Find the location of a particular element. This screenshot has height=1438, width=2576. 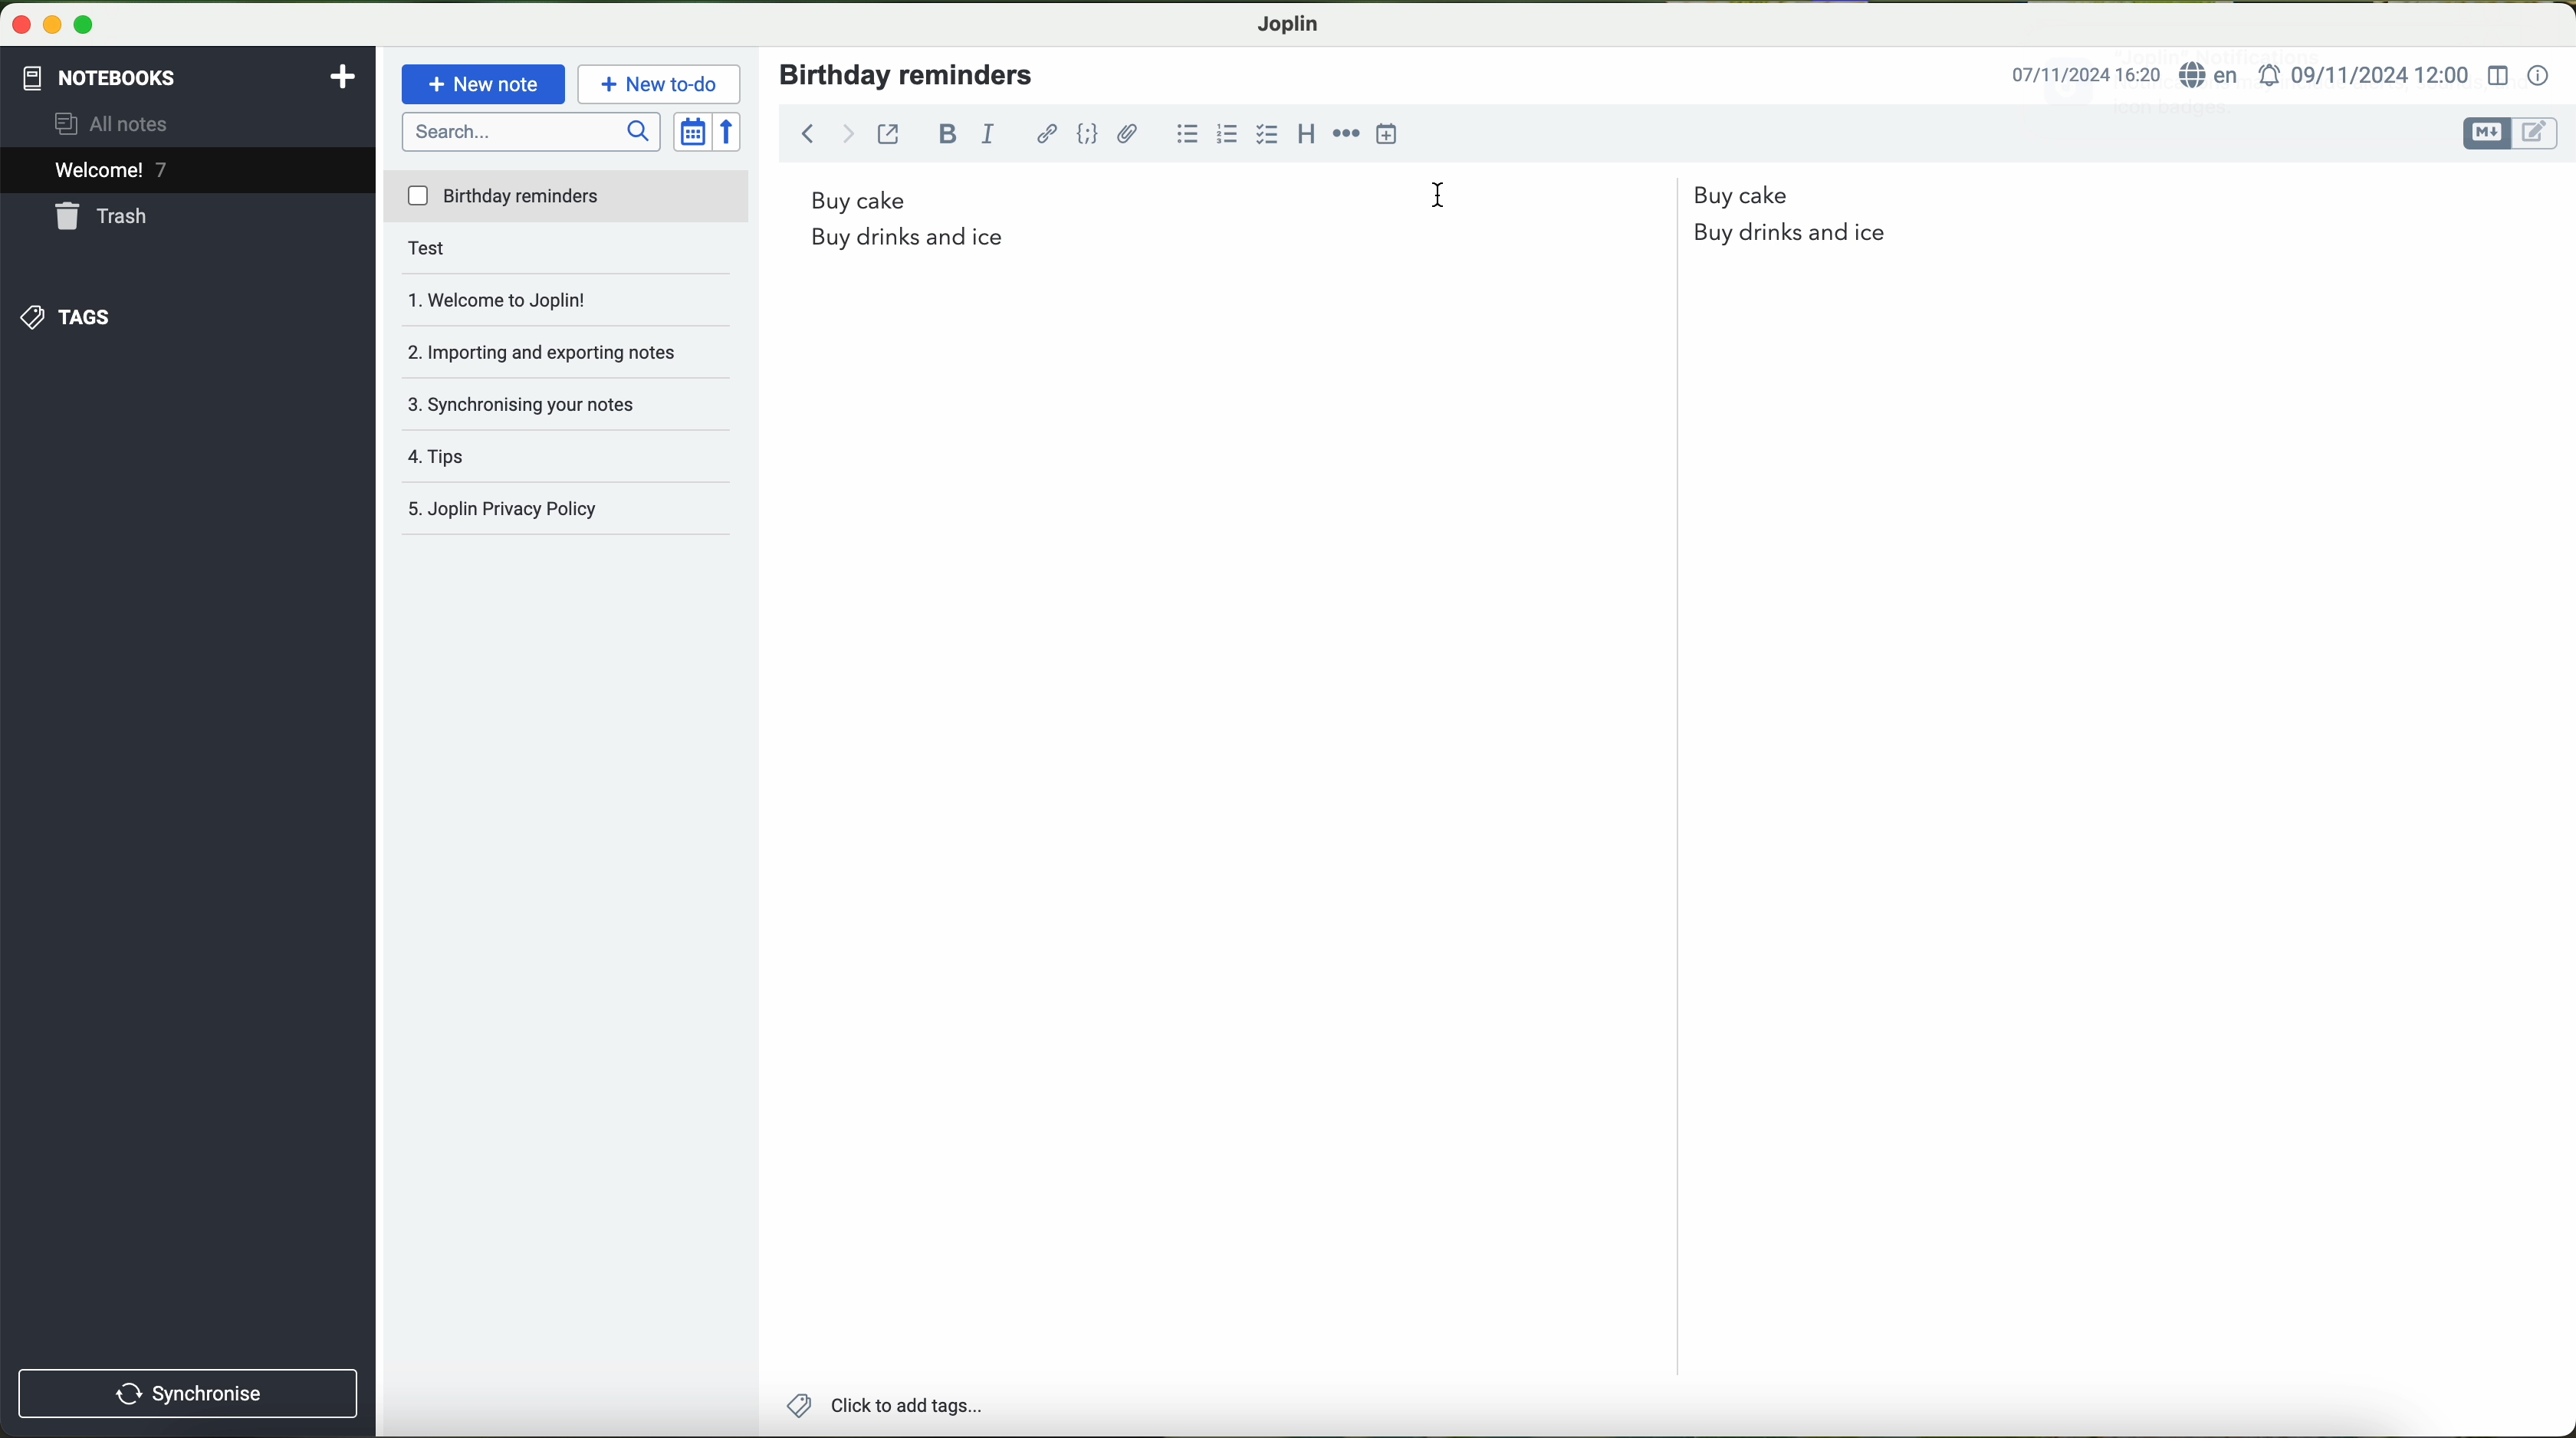

insert time is located at coordinates (1384, 135).